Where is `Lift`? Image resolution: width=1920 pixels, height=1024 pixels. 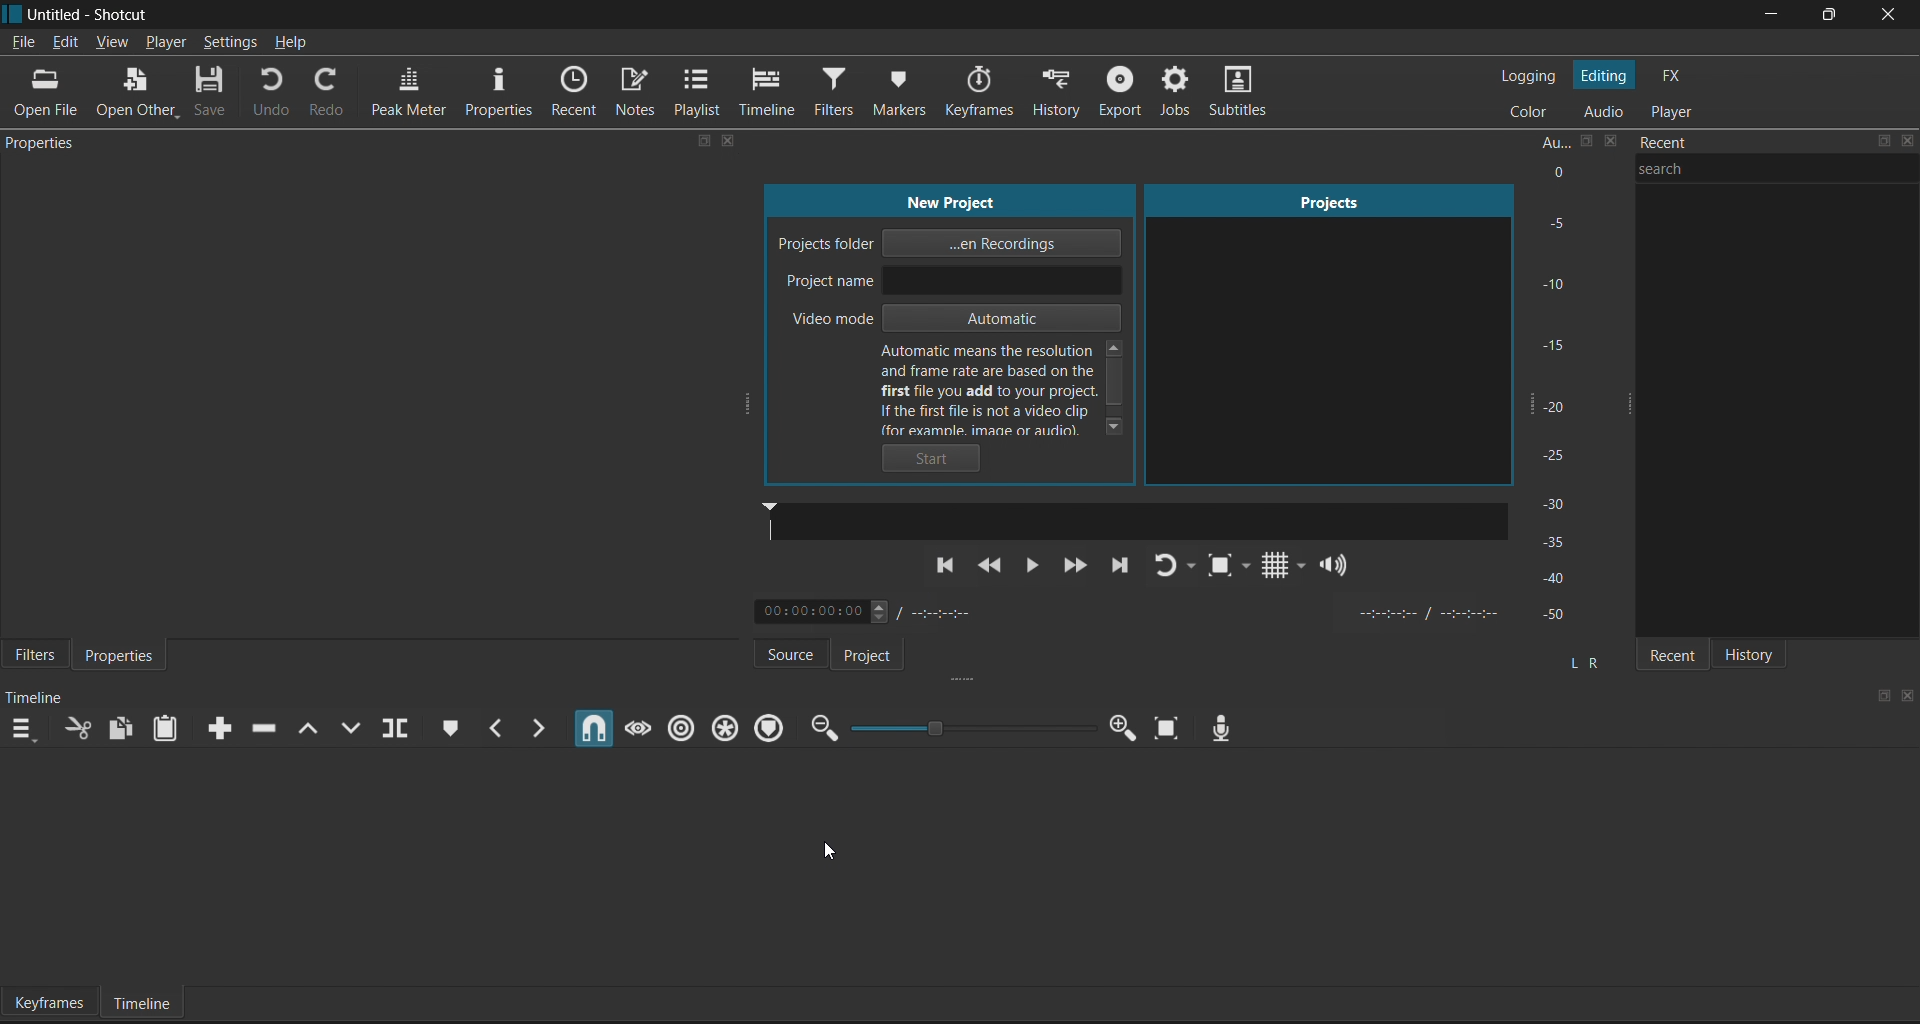 Lift is located at coordinates (313, 726).